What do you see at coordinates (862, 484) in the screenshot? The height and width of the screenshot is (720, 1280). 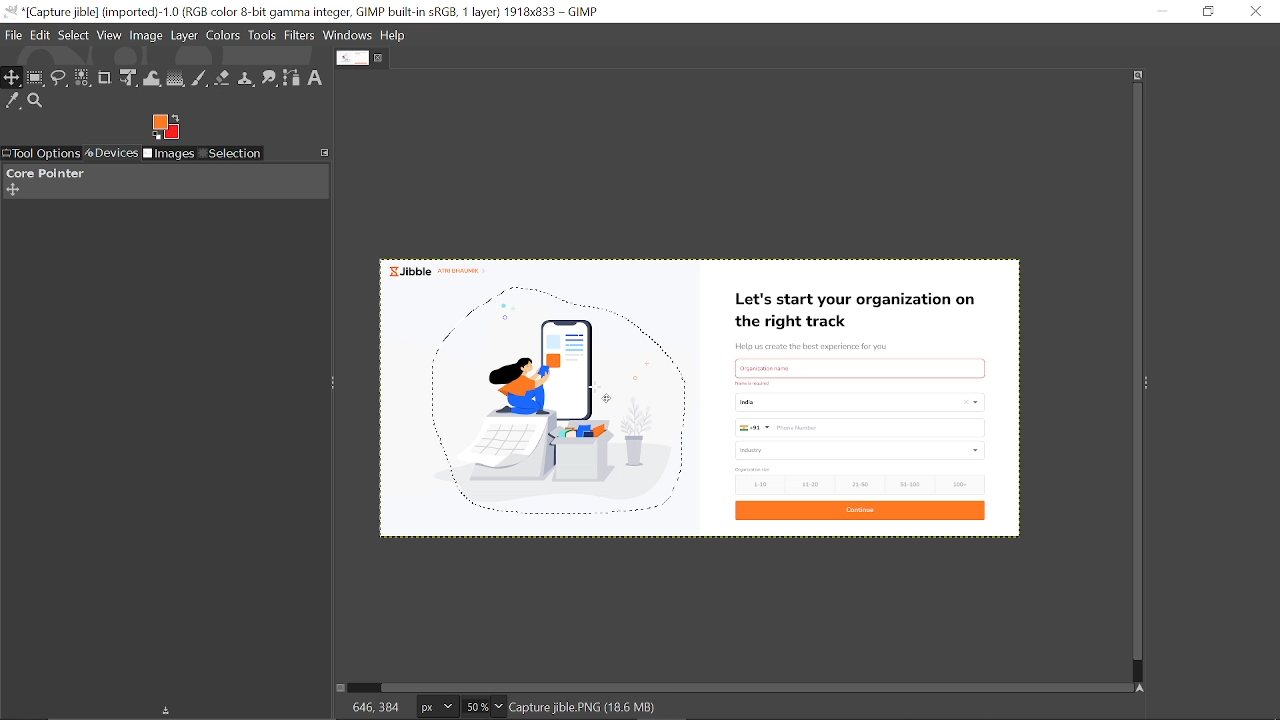 I see `21-50` at bounding box center [862, 484].